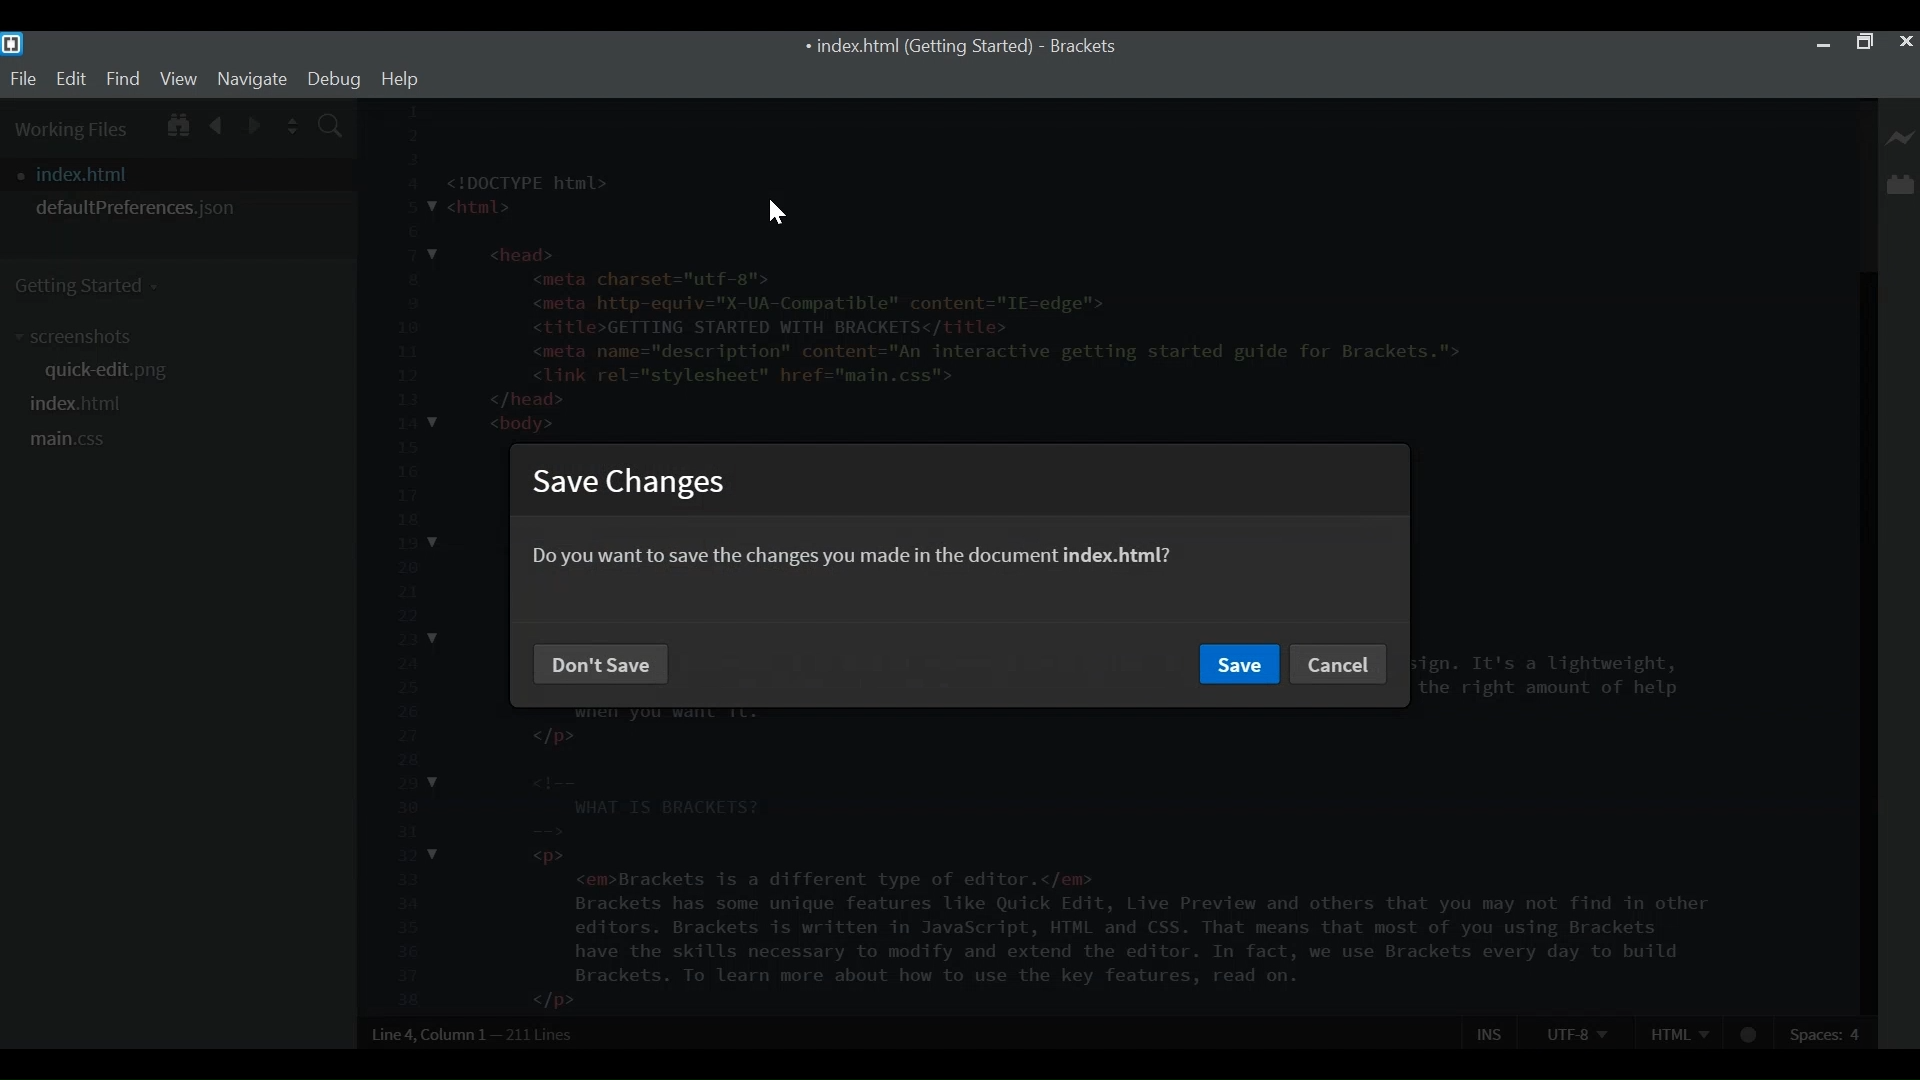 This screenshot has width=1920, height=1080. Describe the element at coordinates (1750, 1035) in the screenshot. I see `No lintel available for HTML` at that location.